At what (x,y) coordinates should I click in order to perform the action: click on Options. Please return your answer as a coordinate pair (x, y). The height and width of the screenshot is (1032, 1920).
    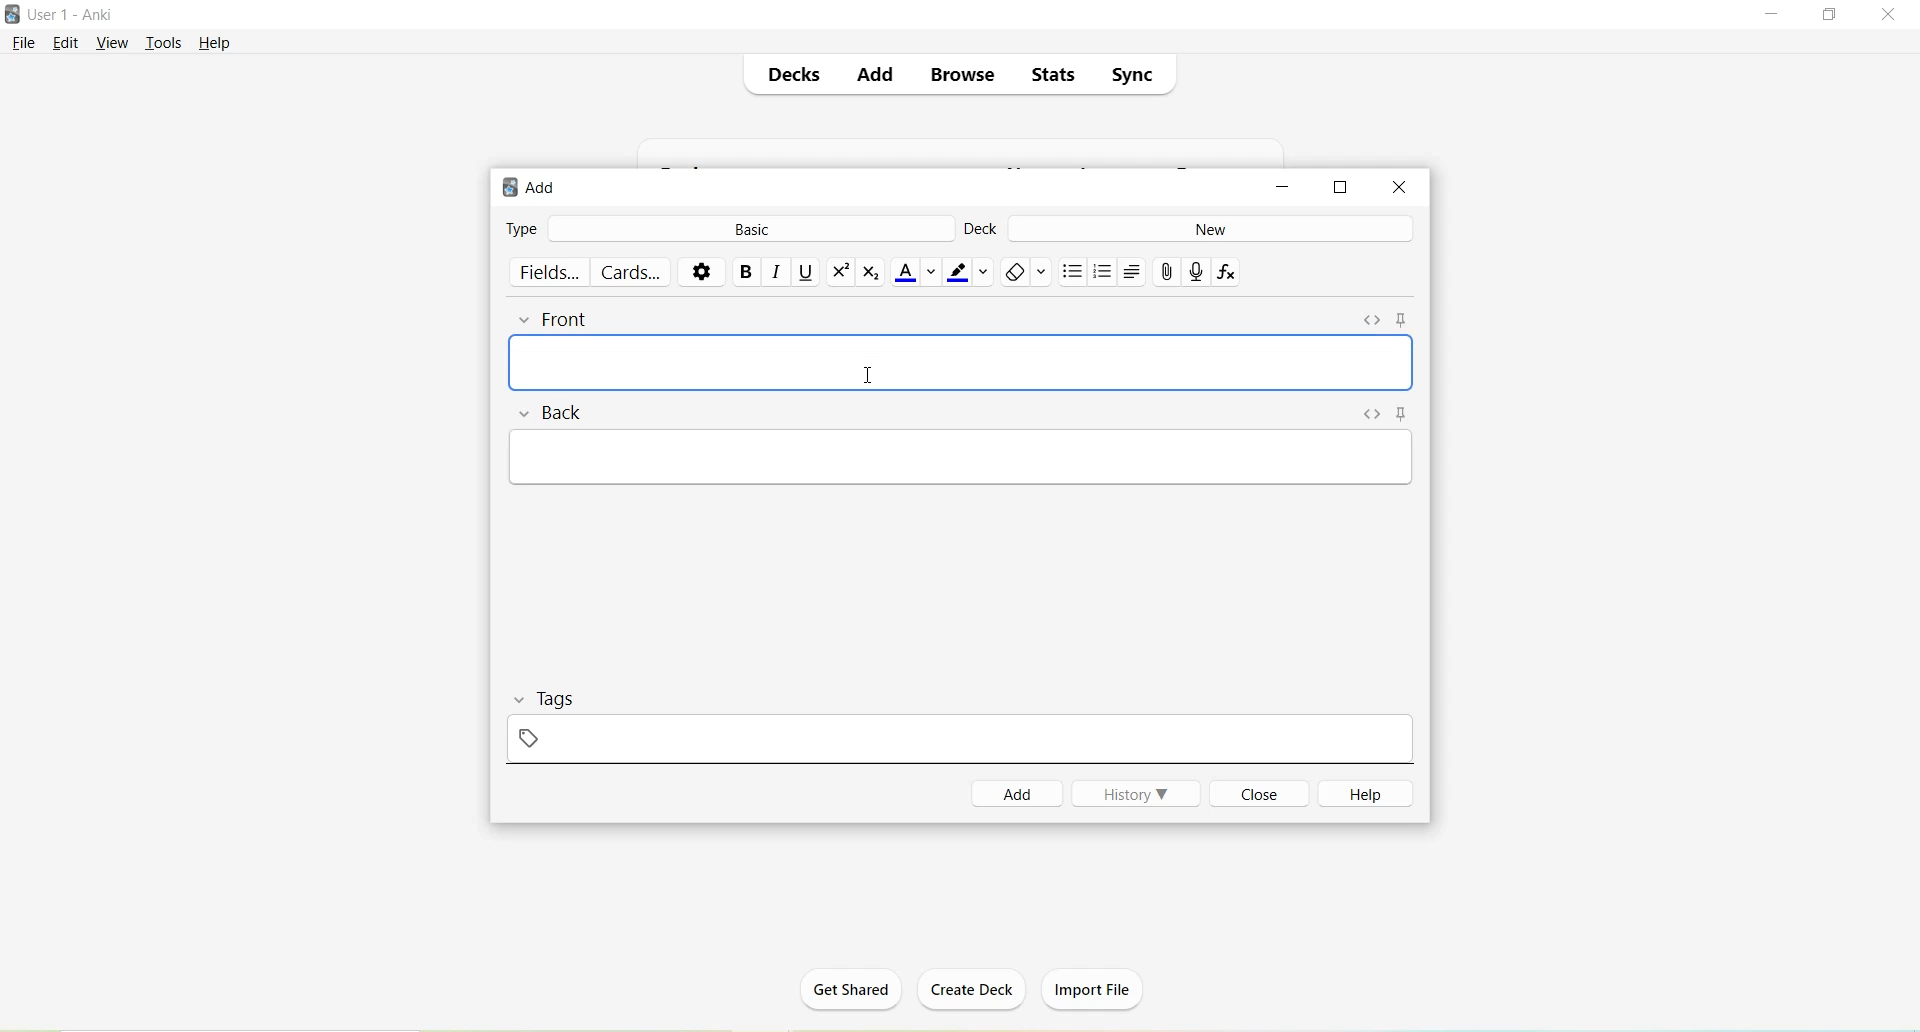
    Looking at the image, I should click on (700, 272).